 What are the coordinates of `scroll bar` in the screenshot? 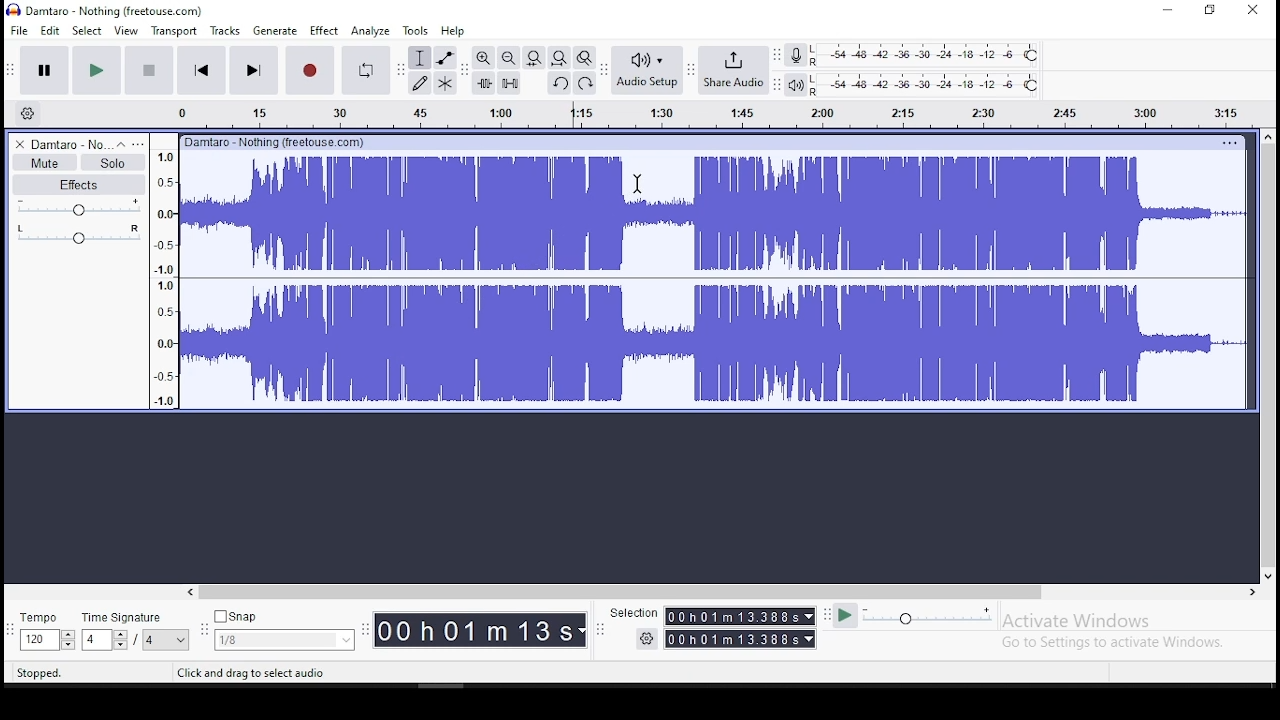 It's located at (1268, 355).